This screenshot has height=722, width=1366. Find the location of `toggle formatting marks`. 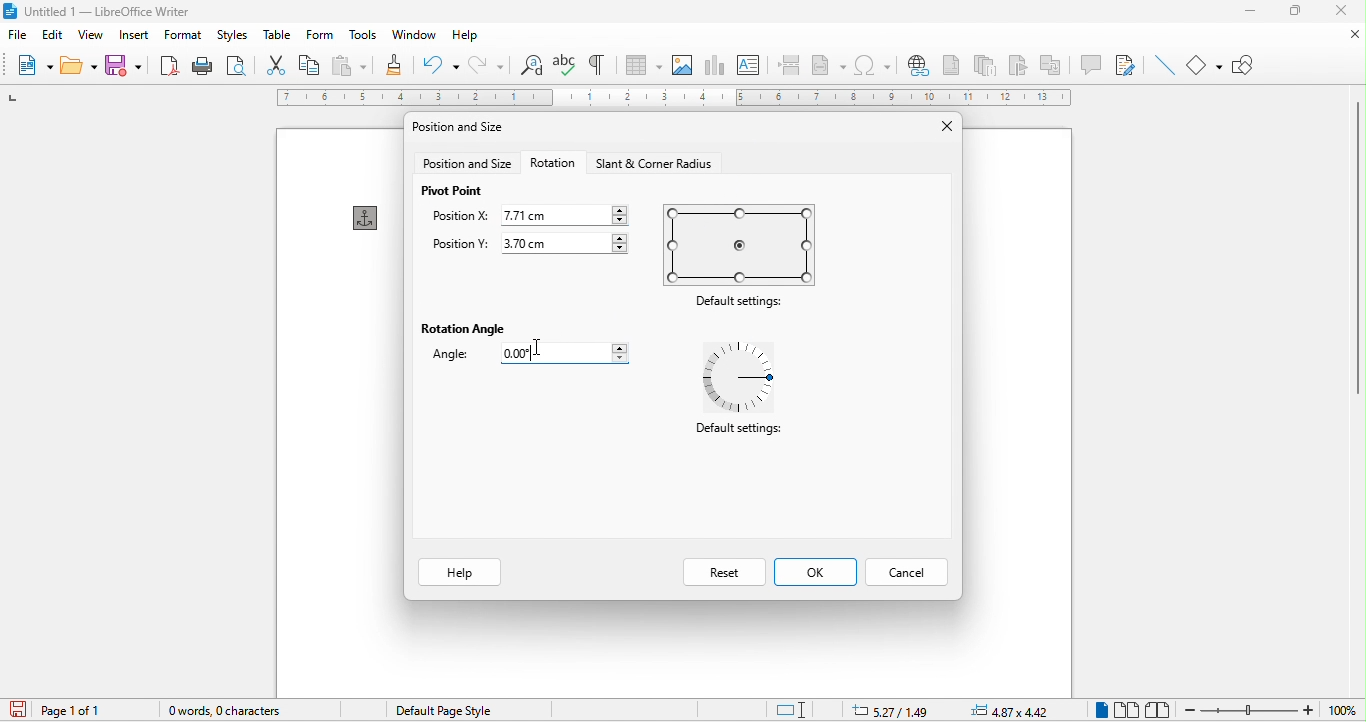

toggle formatting marks is located at coordinates (600, 63).